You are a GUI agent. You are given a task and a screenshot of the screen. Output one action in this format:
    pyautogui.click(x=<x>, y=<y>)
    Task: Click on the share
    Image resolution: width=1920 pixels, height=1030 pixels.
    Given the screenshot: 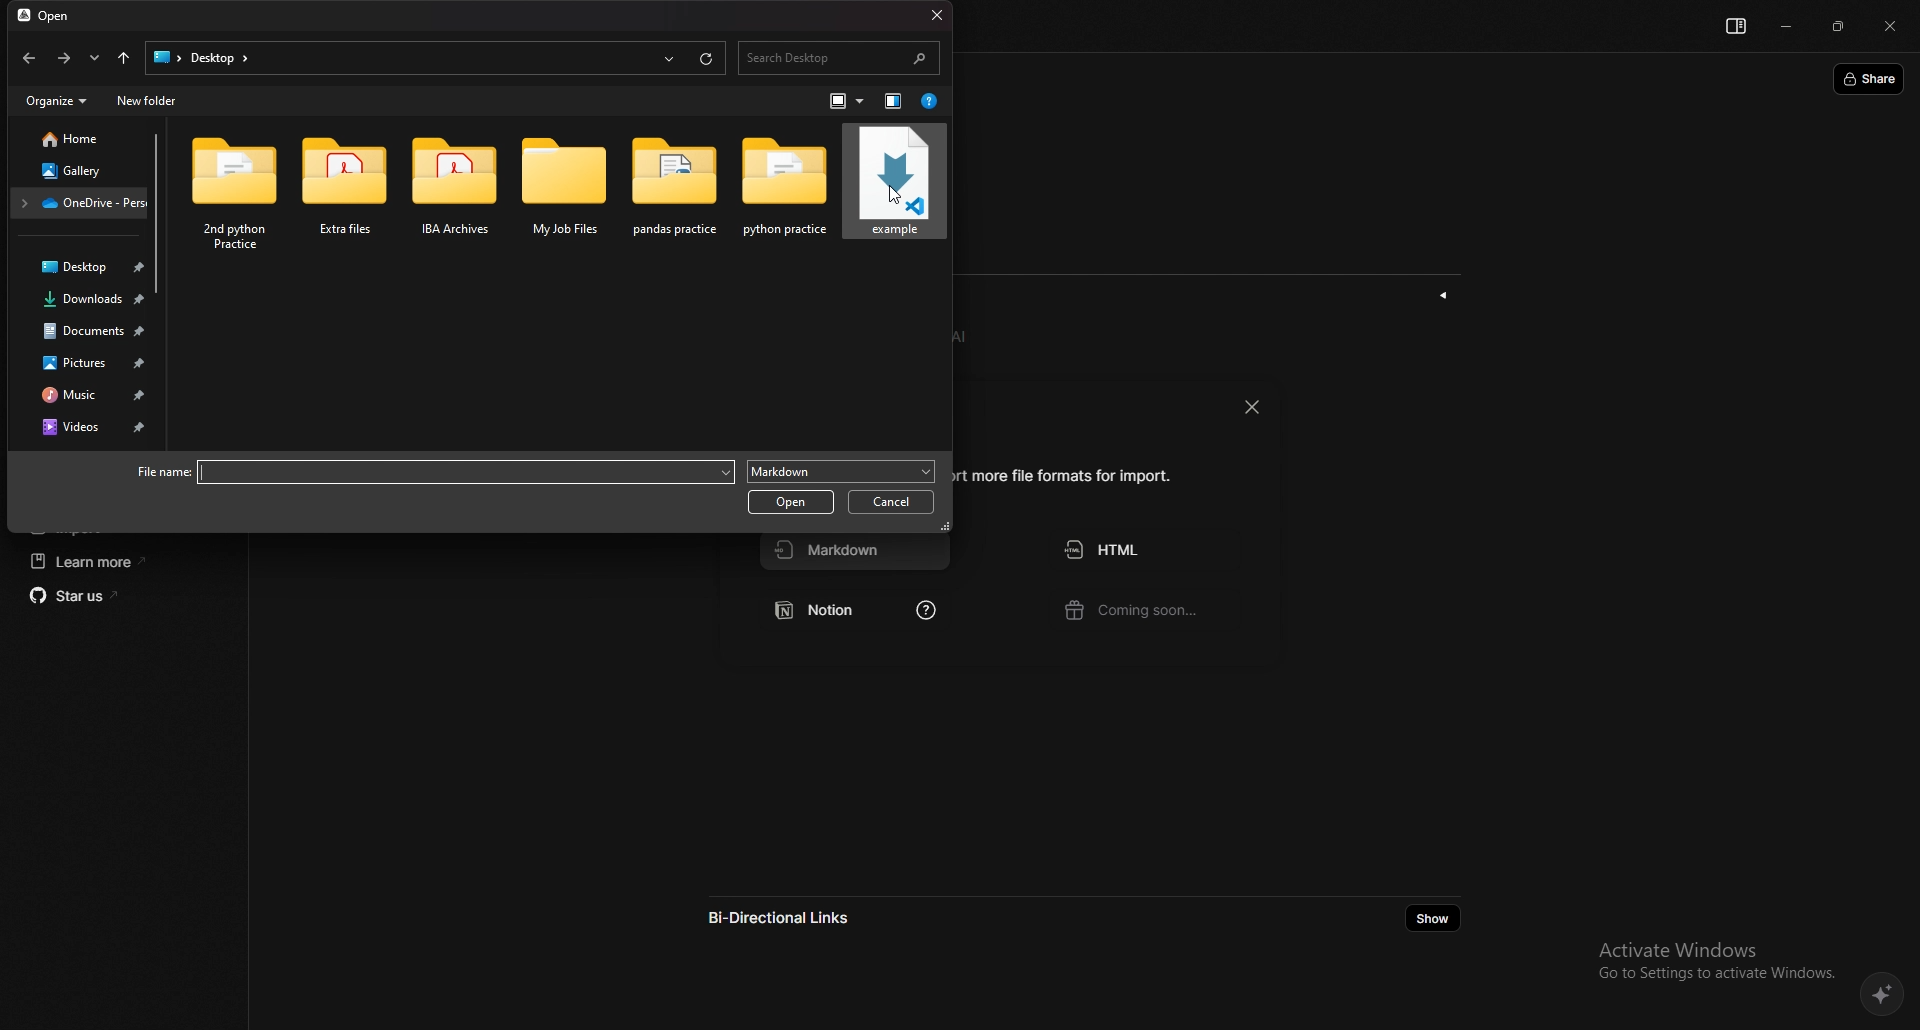 What is the action you would take?
    pyautogui.click(x=1870, y=78)
    